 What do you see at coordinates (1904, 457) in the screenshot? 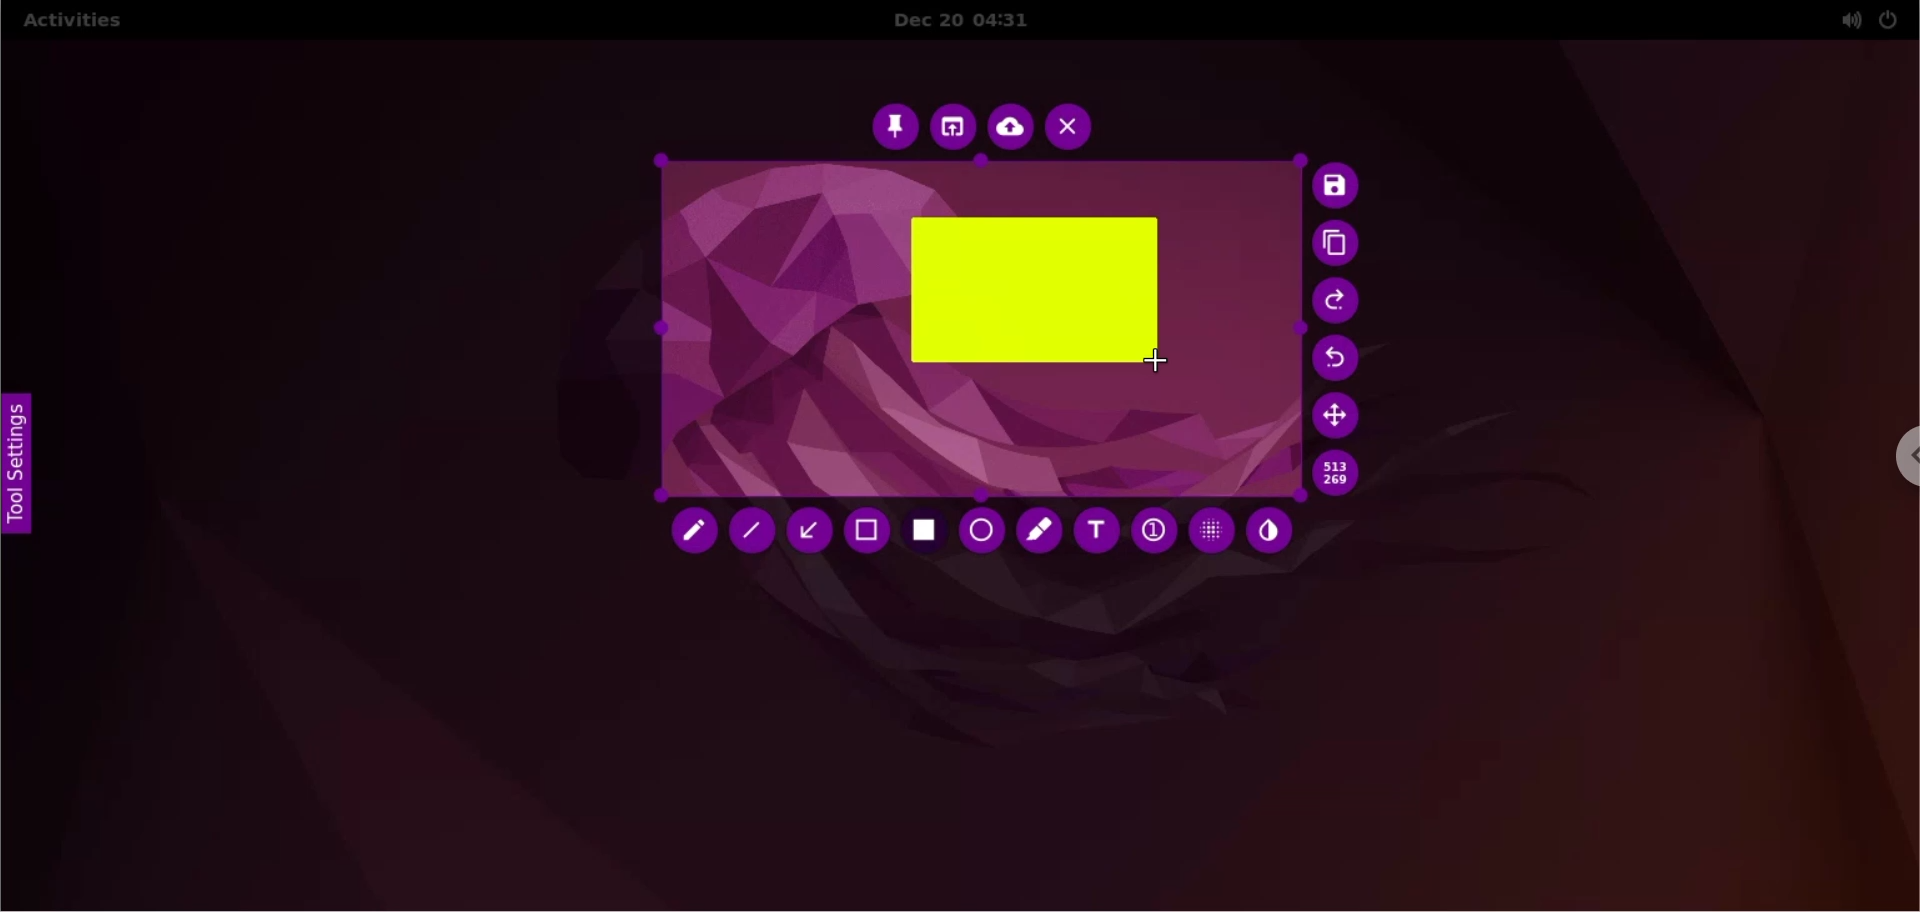
I see `chrome options` at bounding box center [1904, 457].